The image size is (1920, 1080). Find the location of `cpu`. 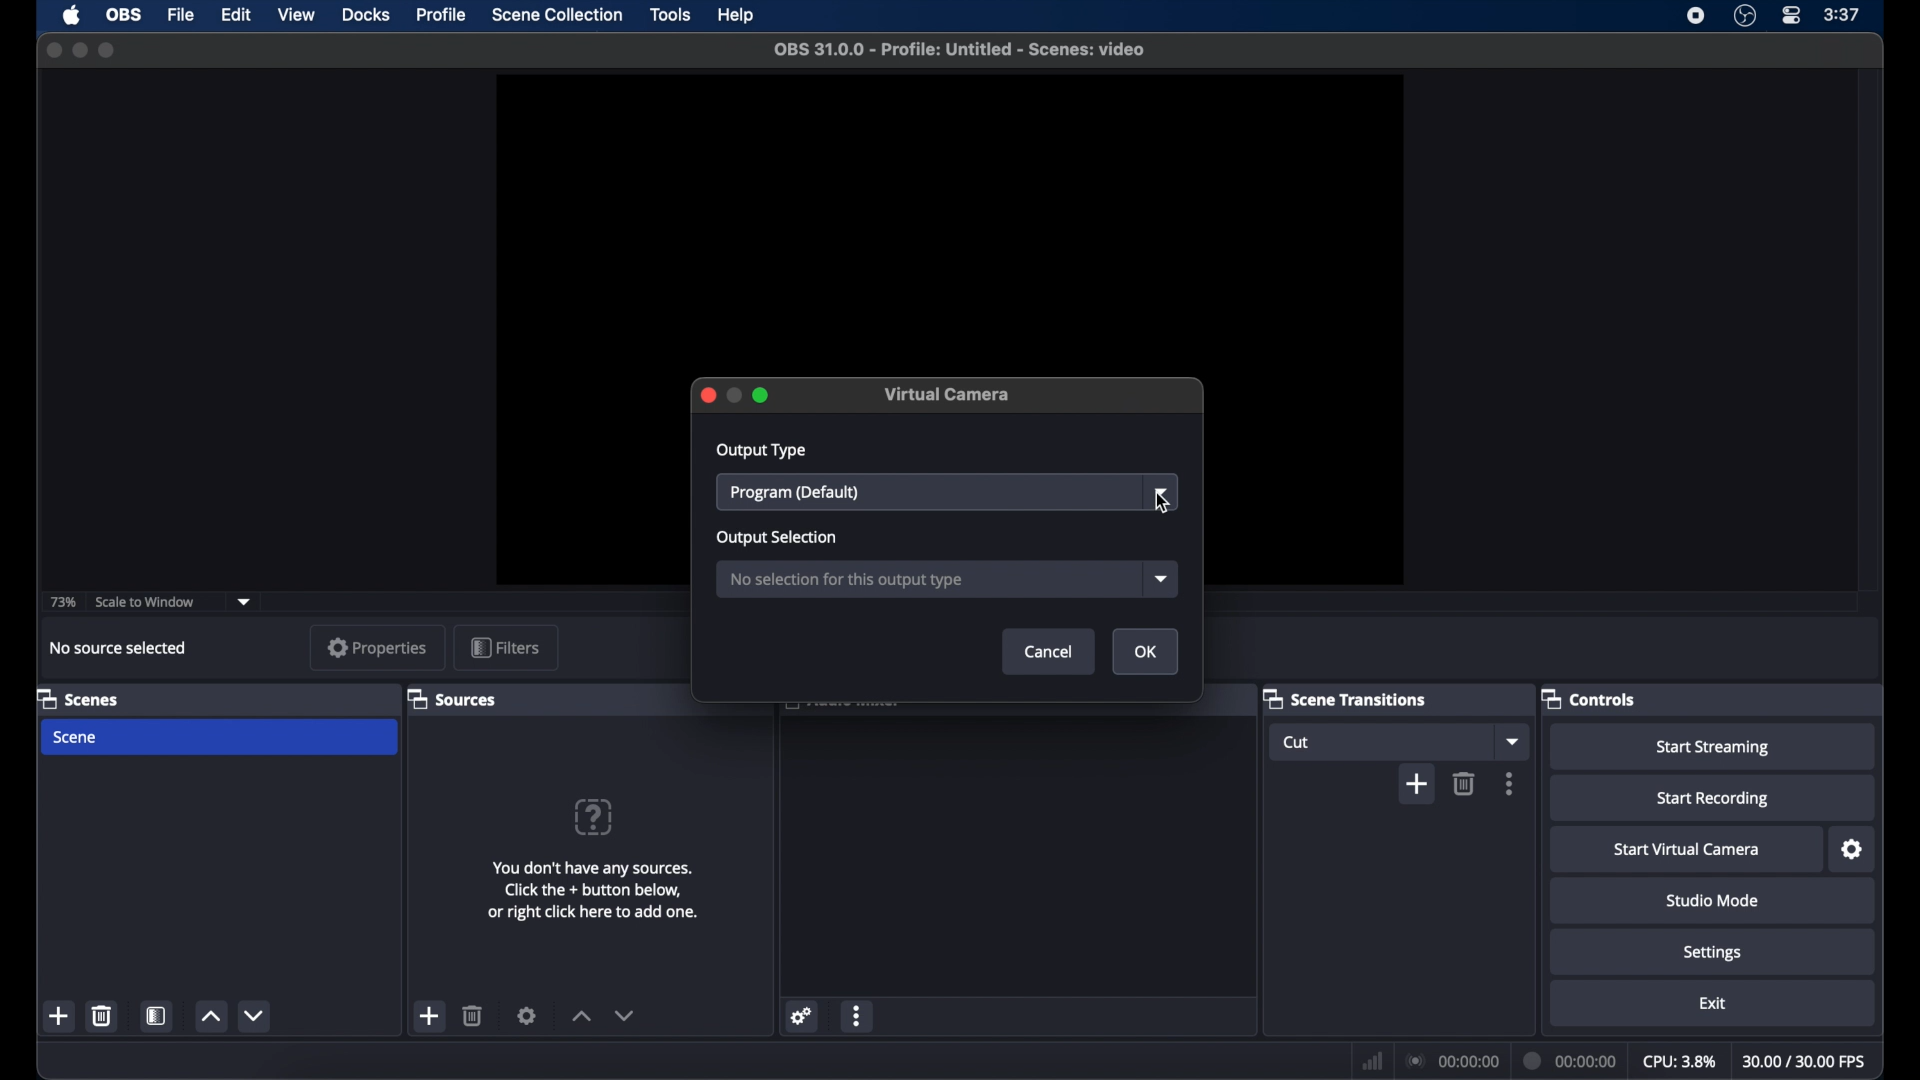

cpu is located at coordinates (1680, 1062).